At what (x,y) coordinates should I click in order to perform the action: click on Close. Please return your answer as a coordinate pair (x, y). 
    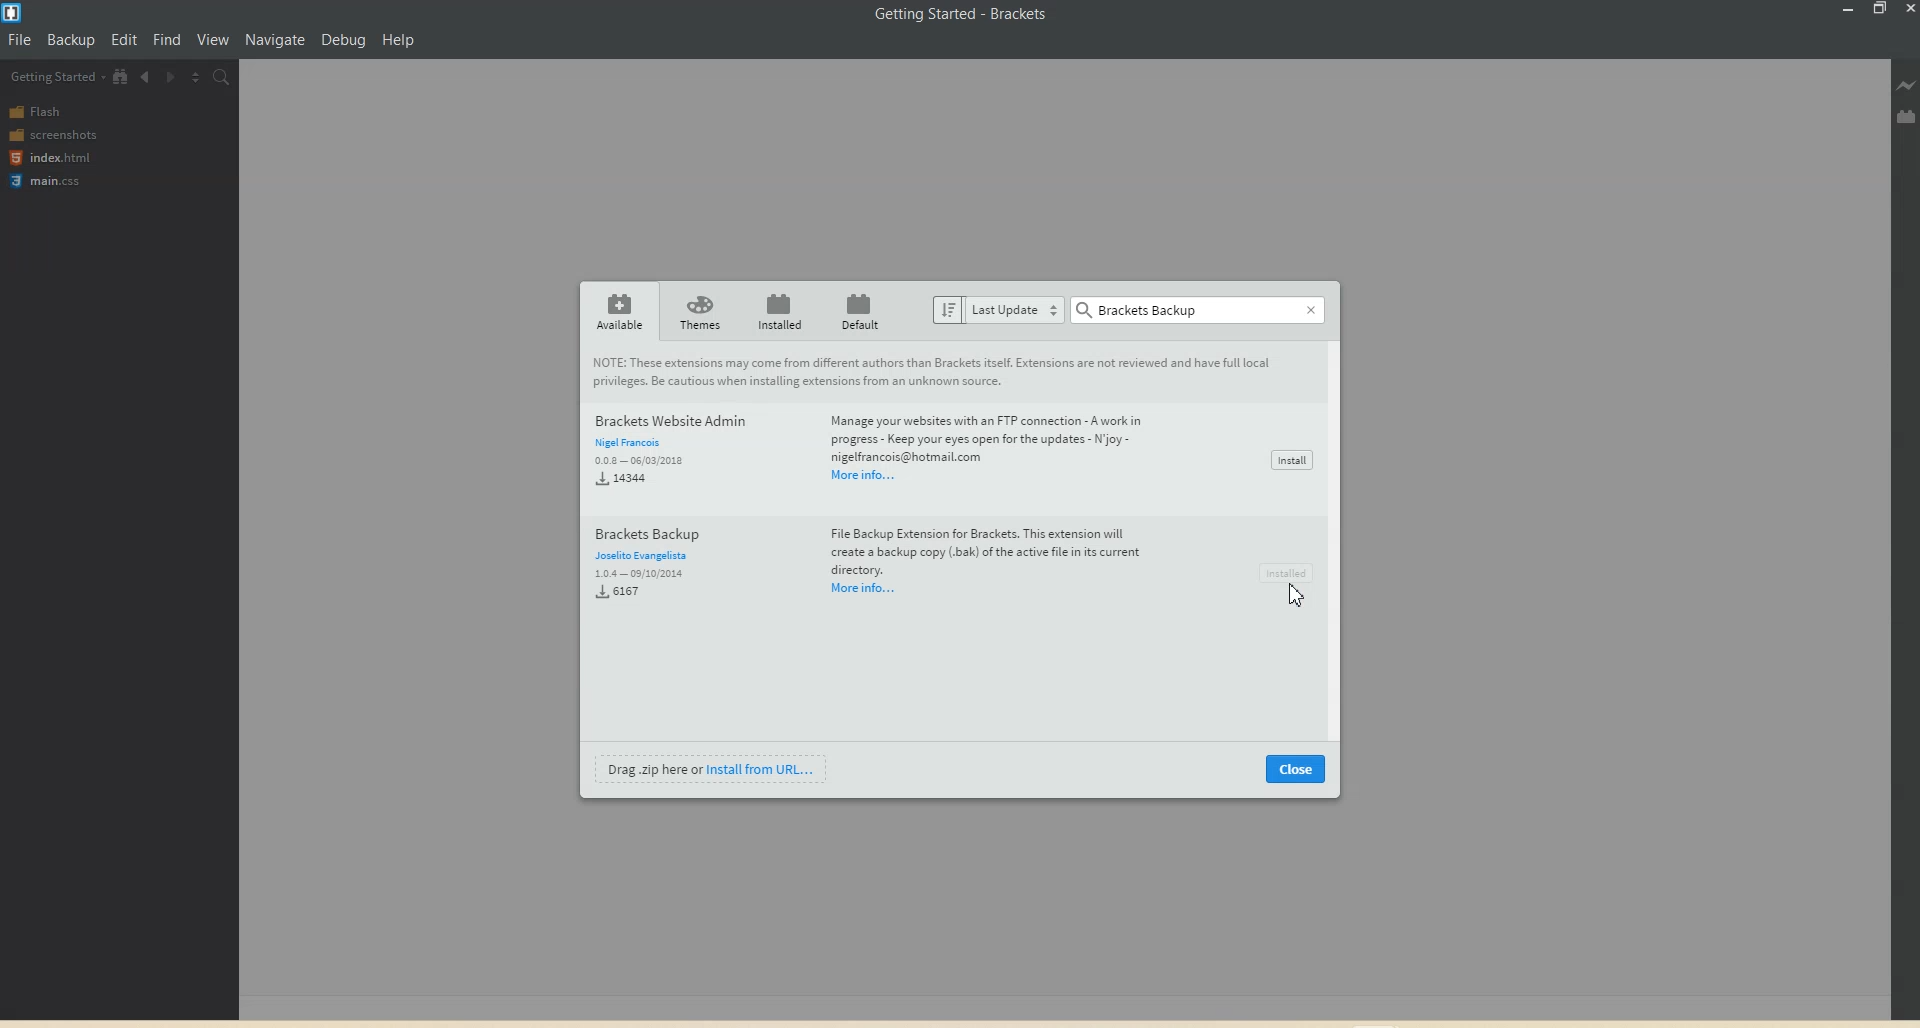
    Looking at the image, I should click on (1314, 309).